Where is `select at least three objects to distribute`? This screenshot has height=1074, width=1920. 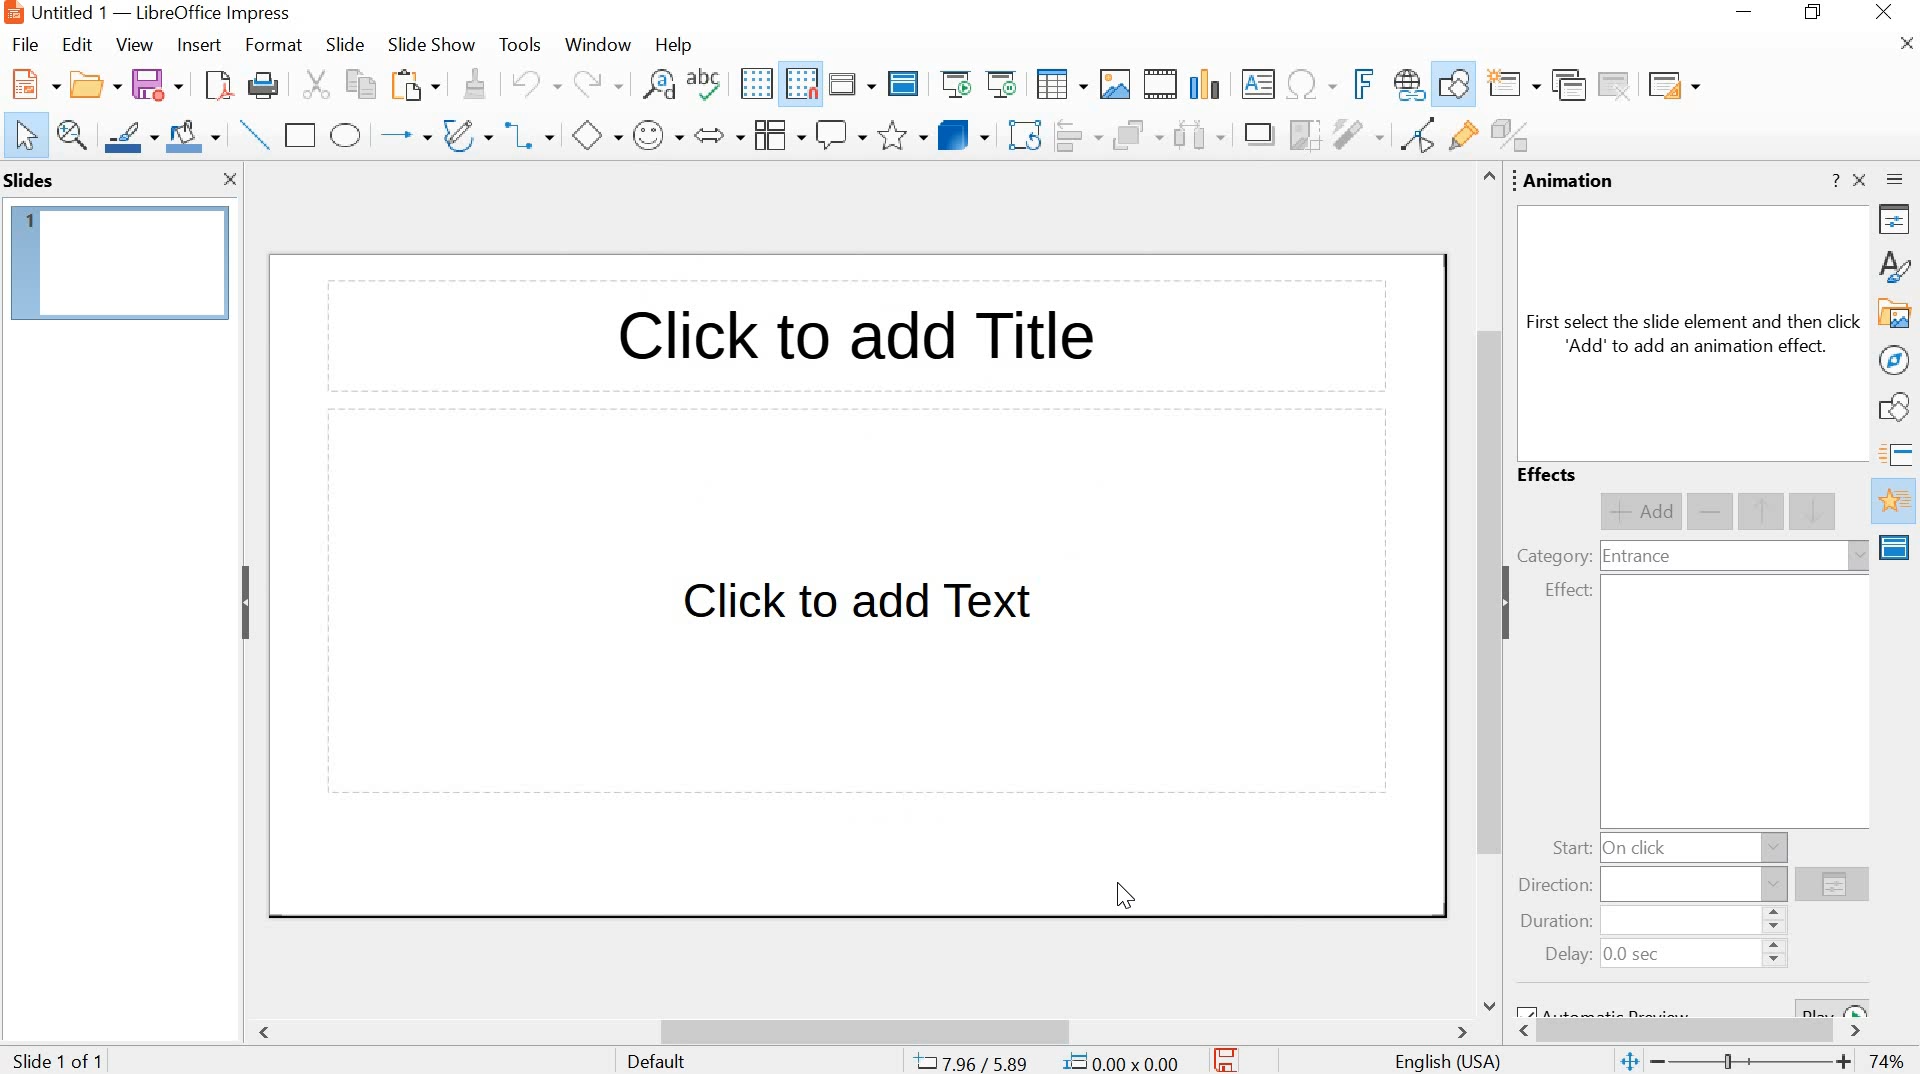
select at least three objects to distribute is located at coordinates (1198, 137).